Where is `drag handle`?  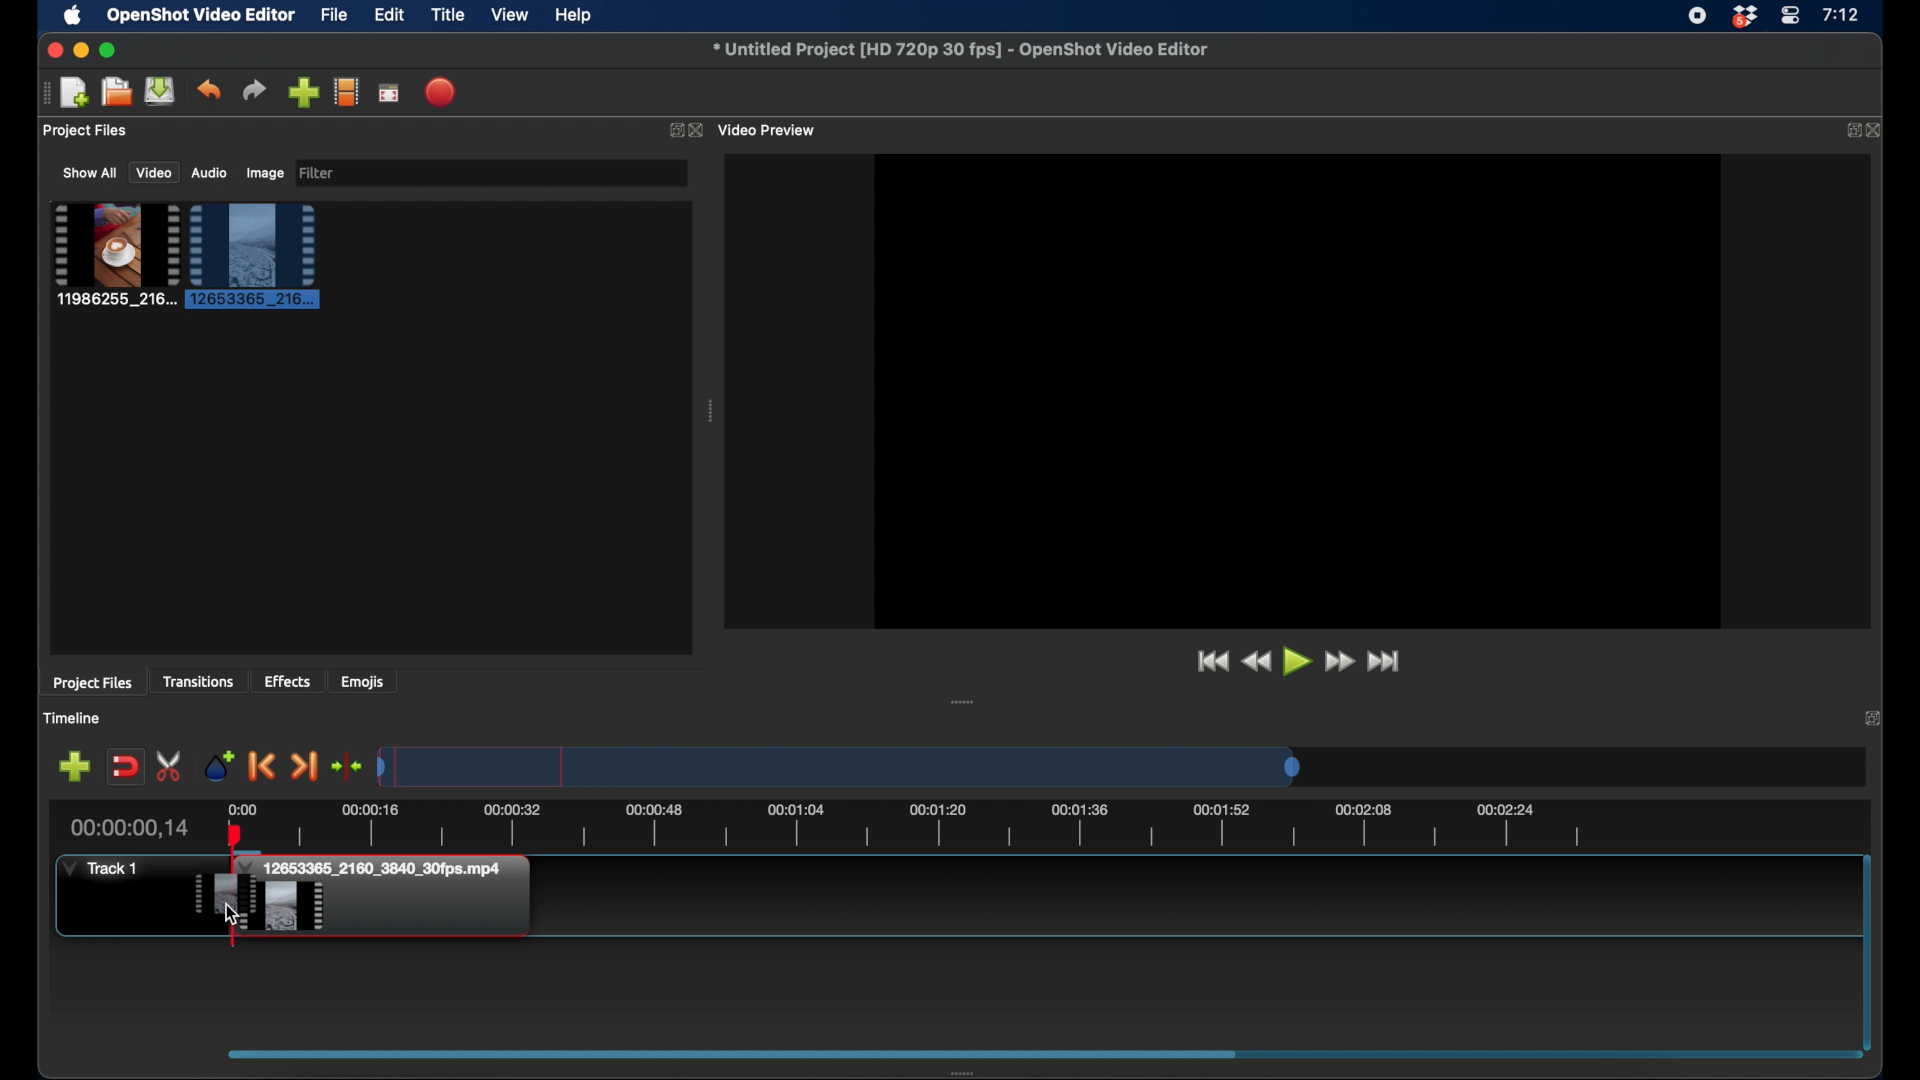 drag handle is located at coordinates (40, 93).